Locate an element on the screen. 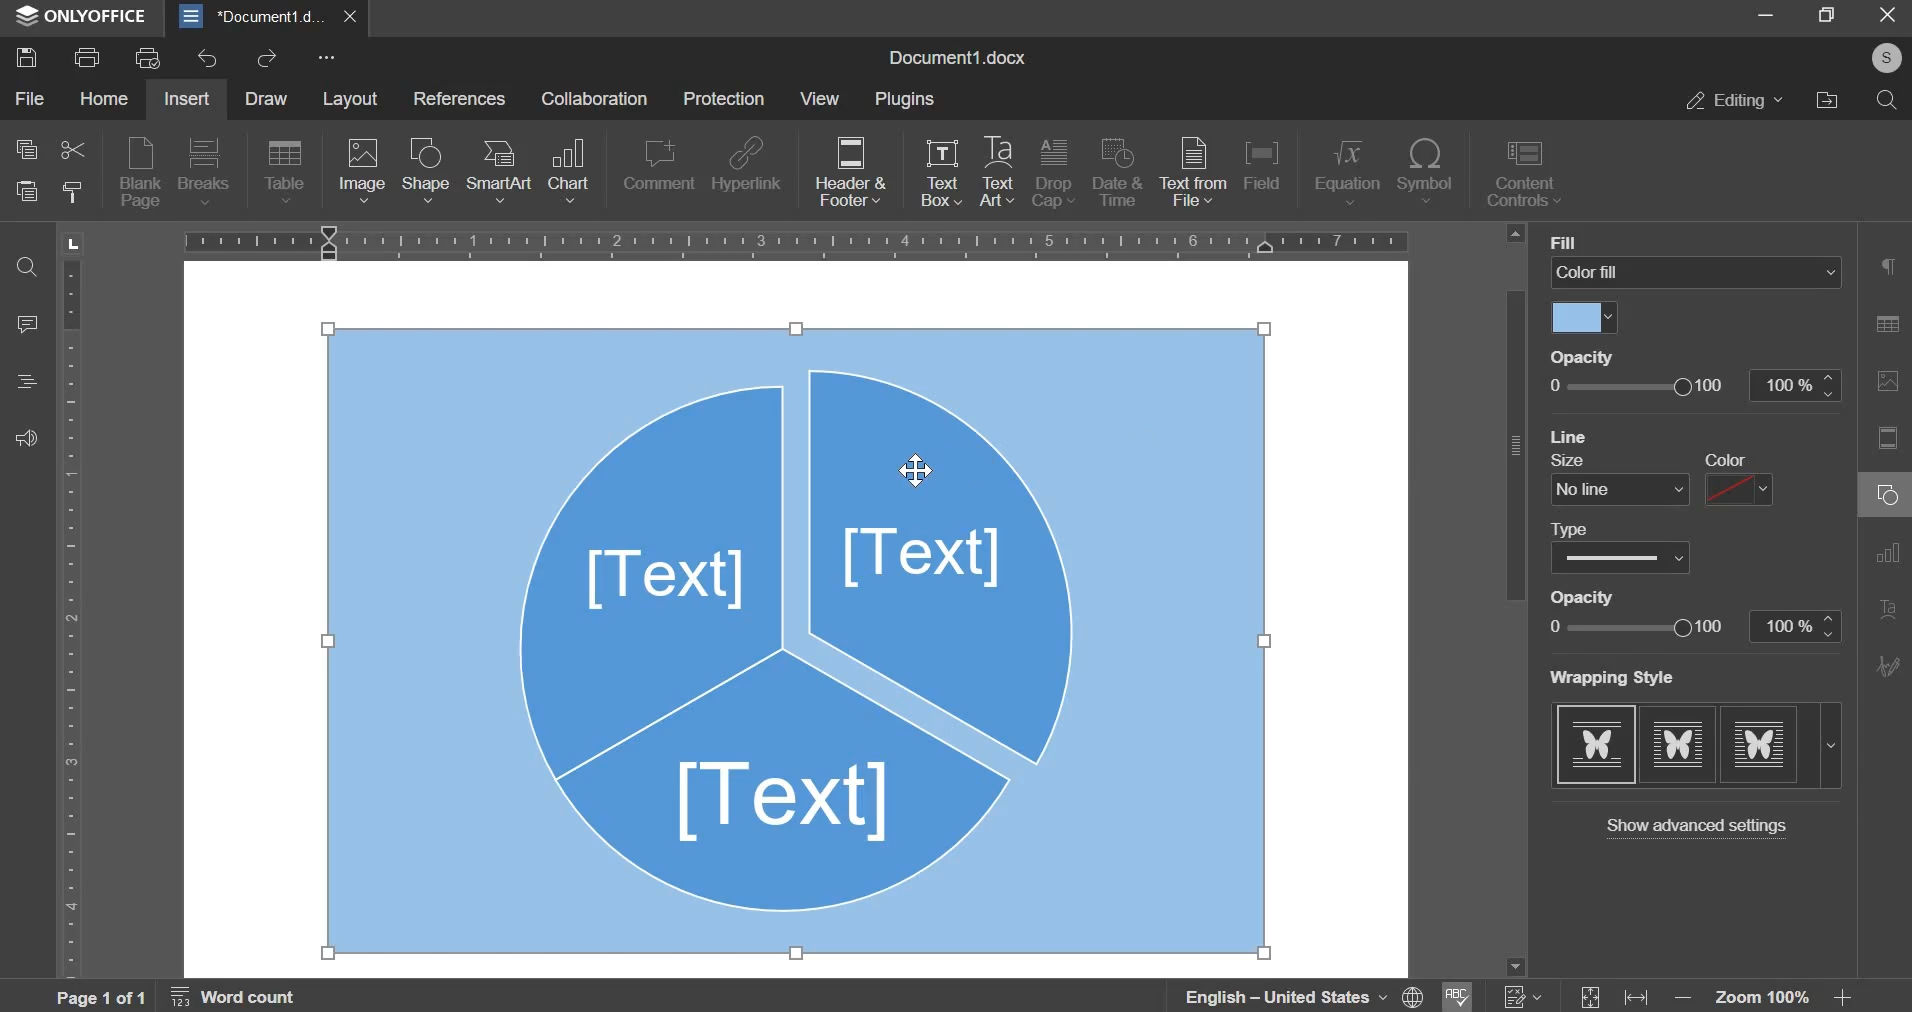  vertical scale is located at coordinates (72, 611).